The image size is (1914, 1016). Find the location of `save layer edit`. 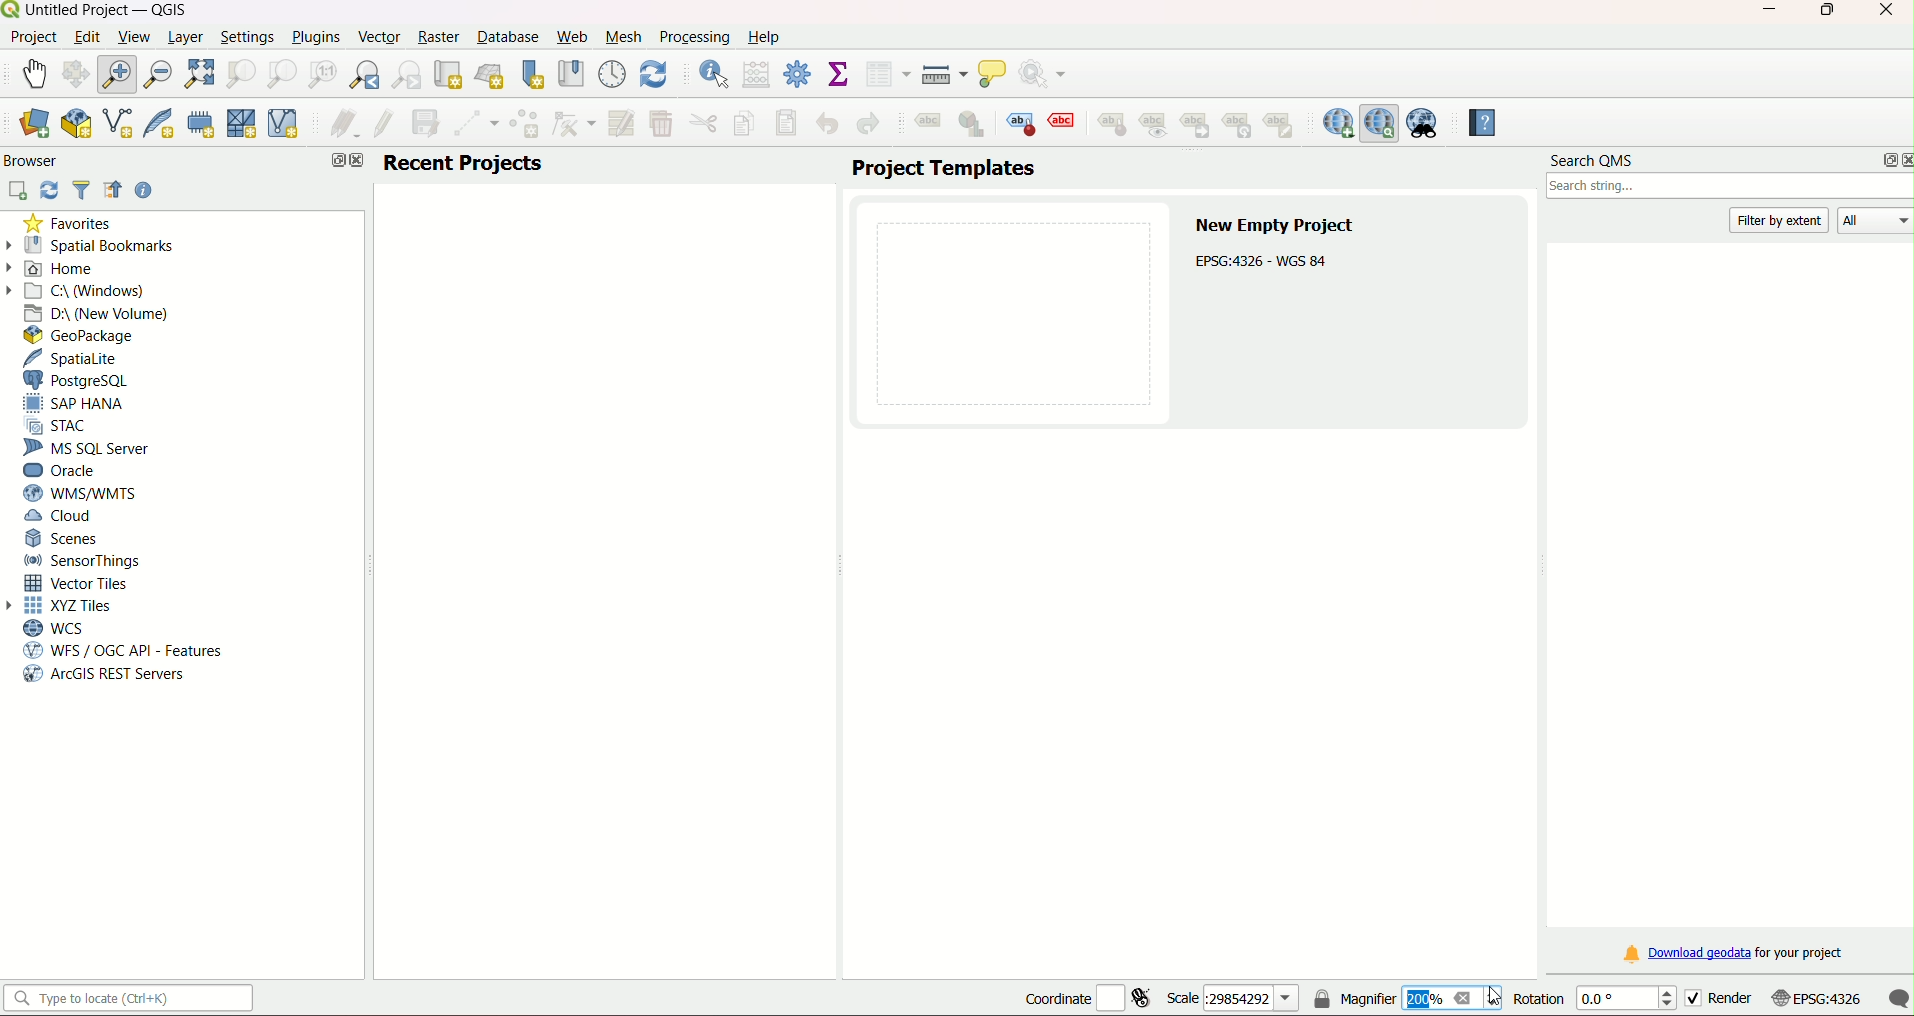

save layer edit is located at coordinates (427, 123).